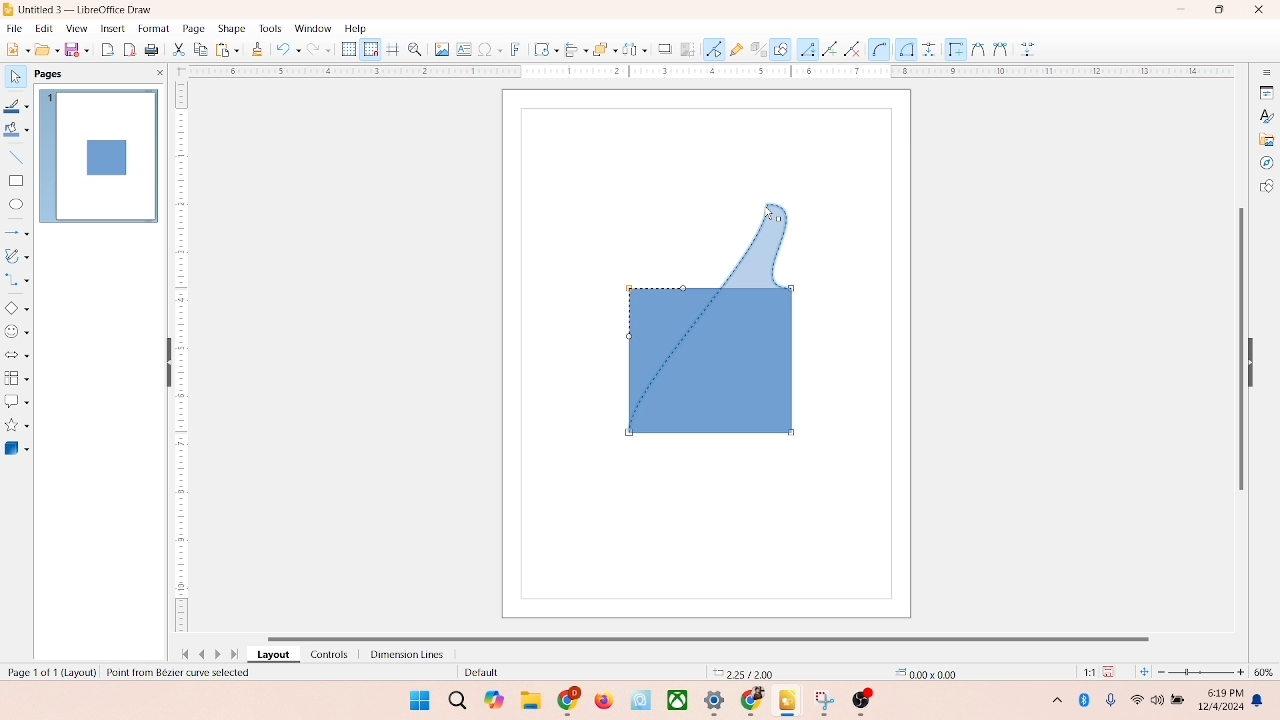 The height and width of the screenshot is (720, 1280). What do you see at coordinates (1239, 347) in the screenshot?
I see `vertical scroll bar` at bounding box center [1239, 347].